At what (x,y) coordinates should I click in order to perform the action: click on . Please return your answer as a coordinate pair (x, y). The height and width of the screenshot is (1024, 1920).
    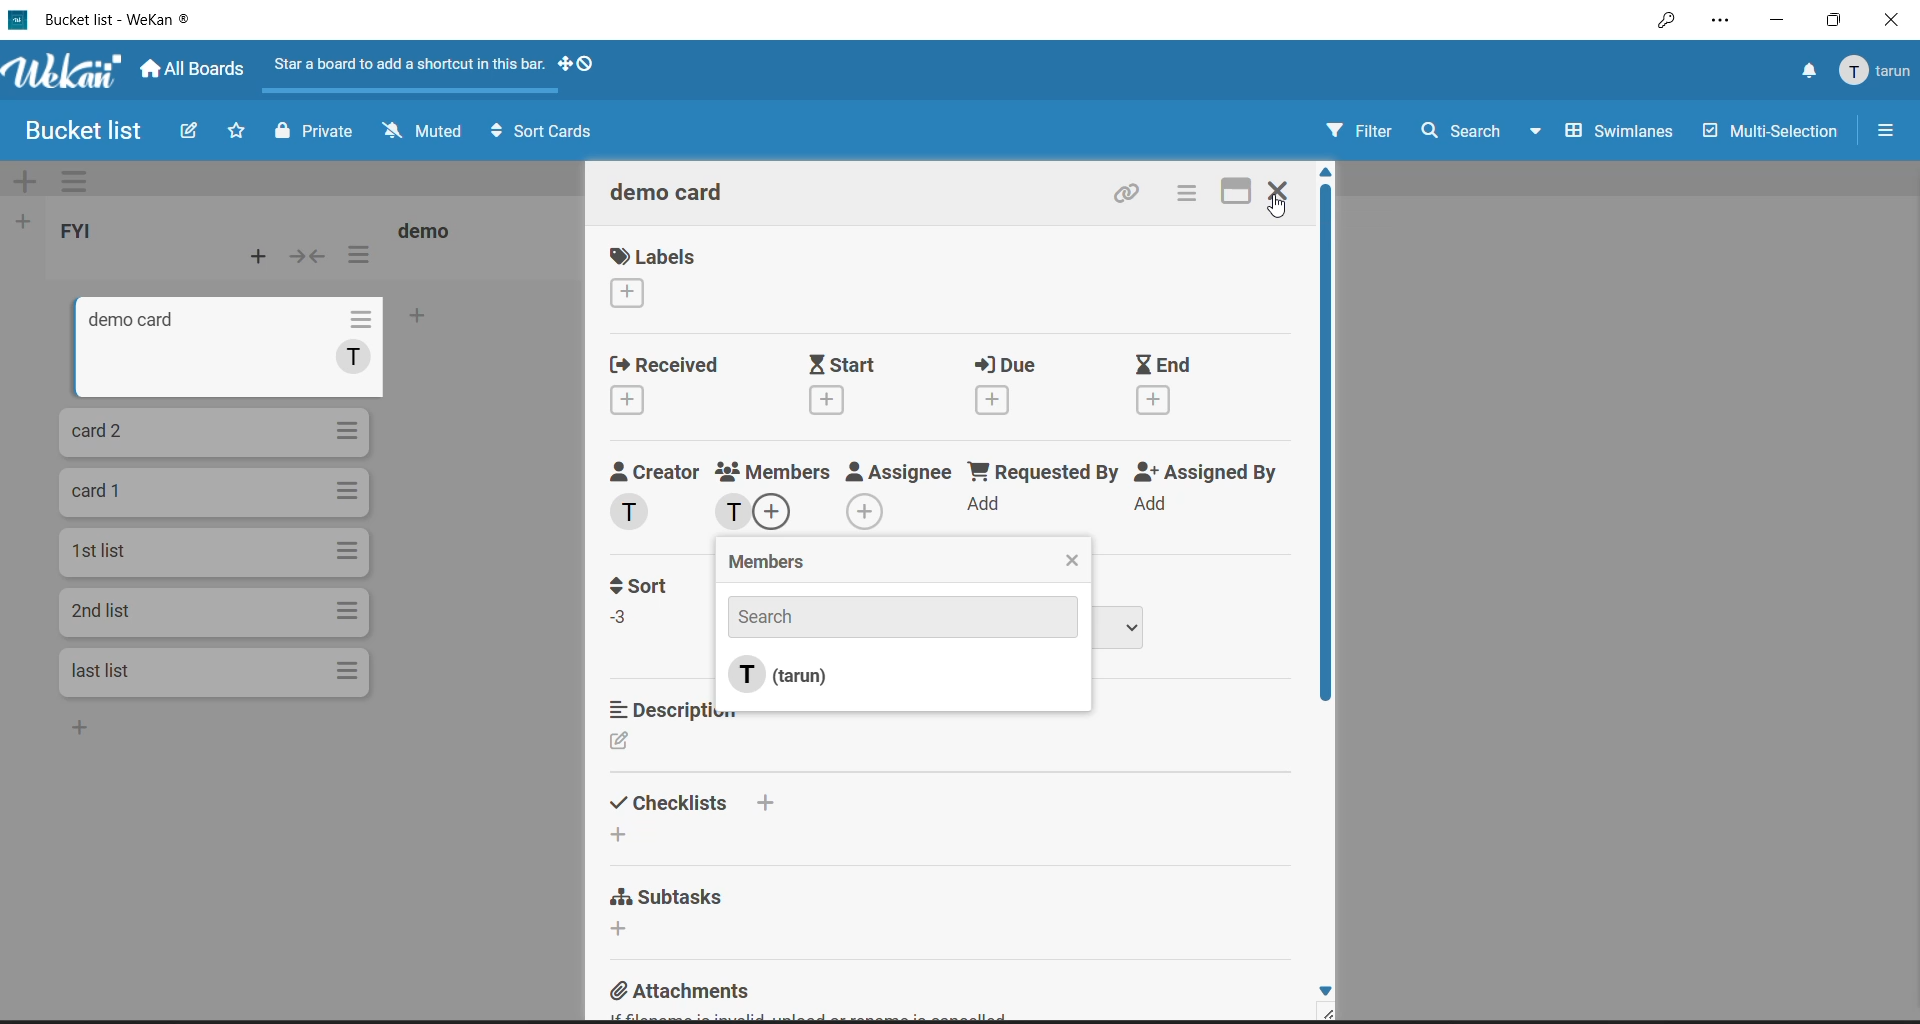
    Looking at the image, I should click on (672, 897).